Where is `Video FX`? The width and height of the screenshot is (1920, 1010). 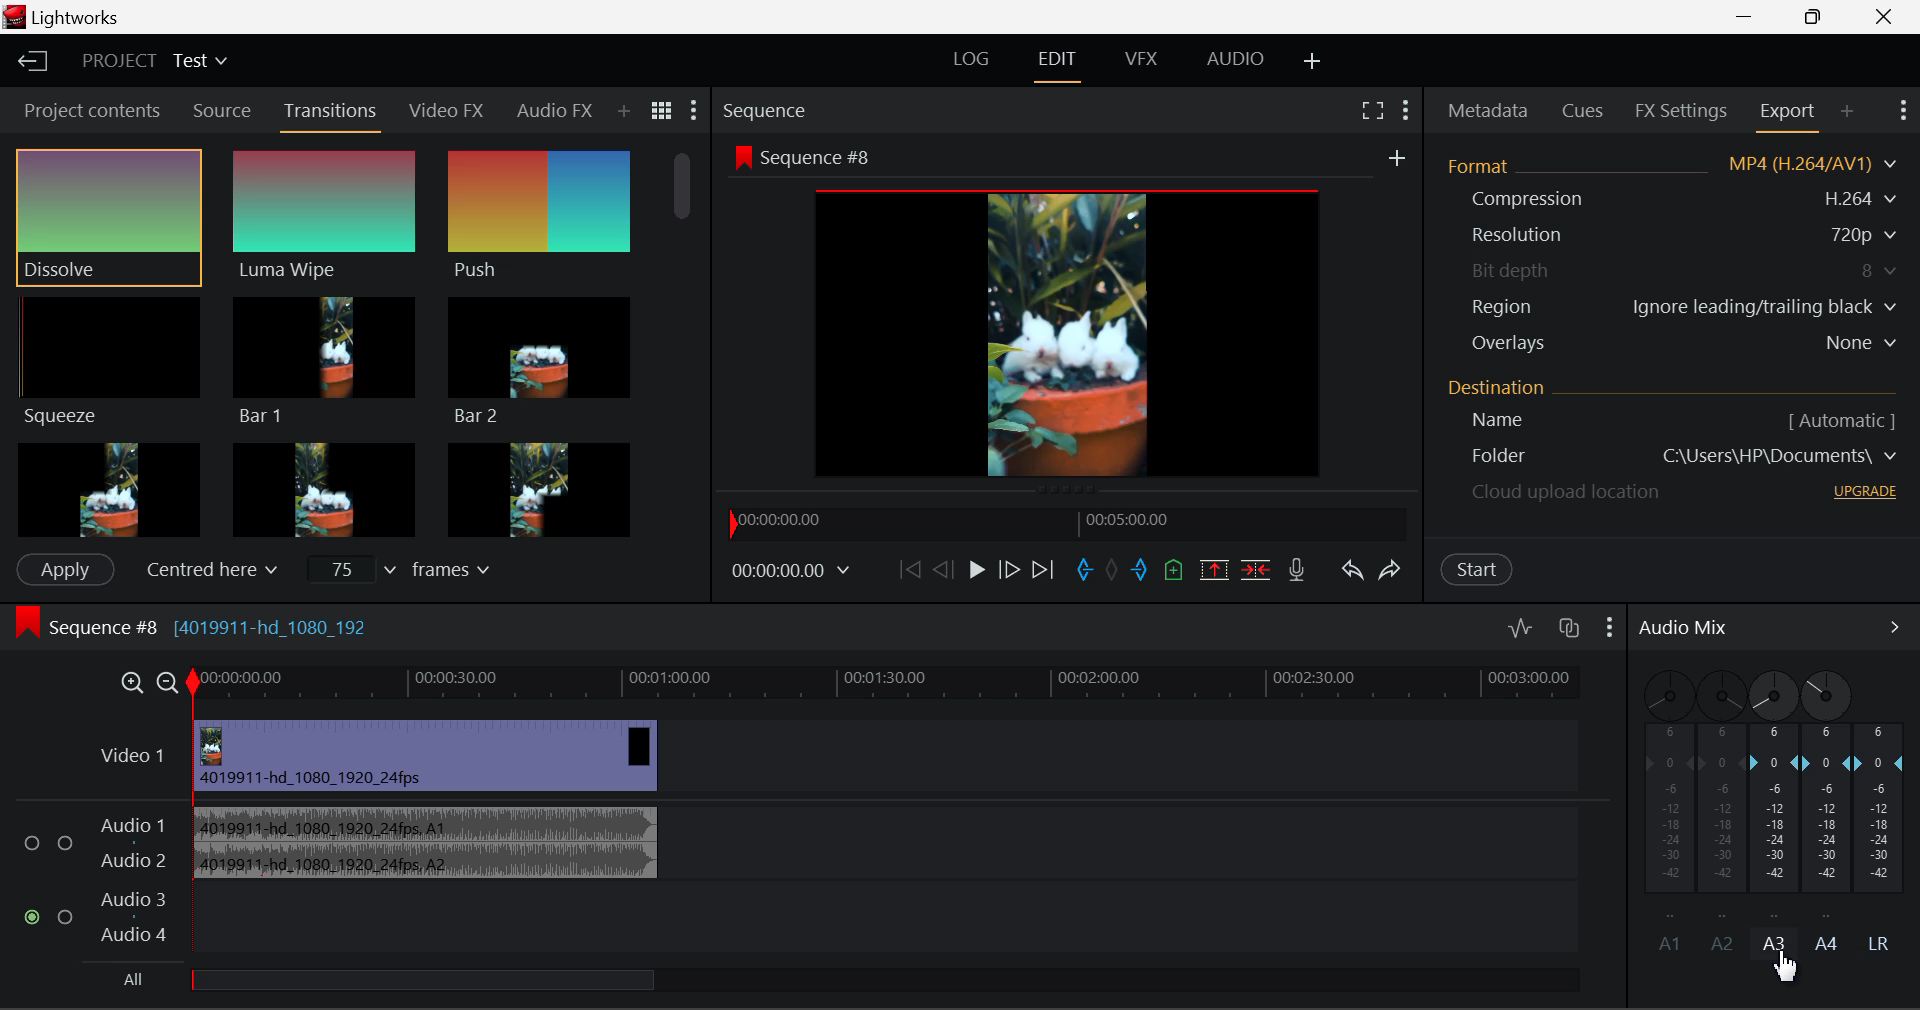 Video FX is located at coordinates (445, 115).